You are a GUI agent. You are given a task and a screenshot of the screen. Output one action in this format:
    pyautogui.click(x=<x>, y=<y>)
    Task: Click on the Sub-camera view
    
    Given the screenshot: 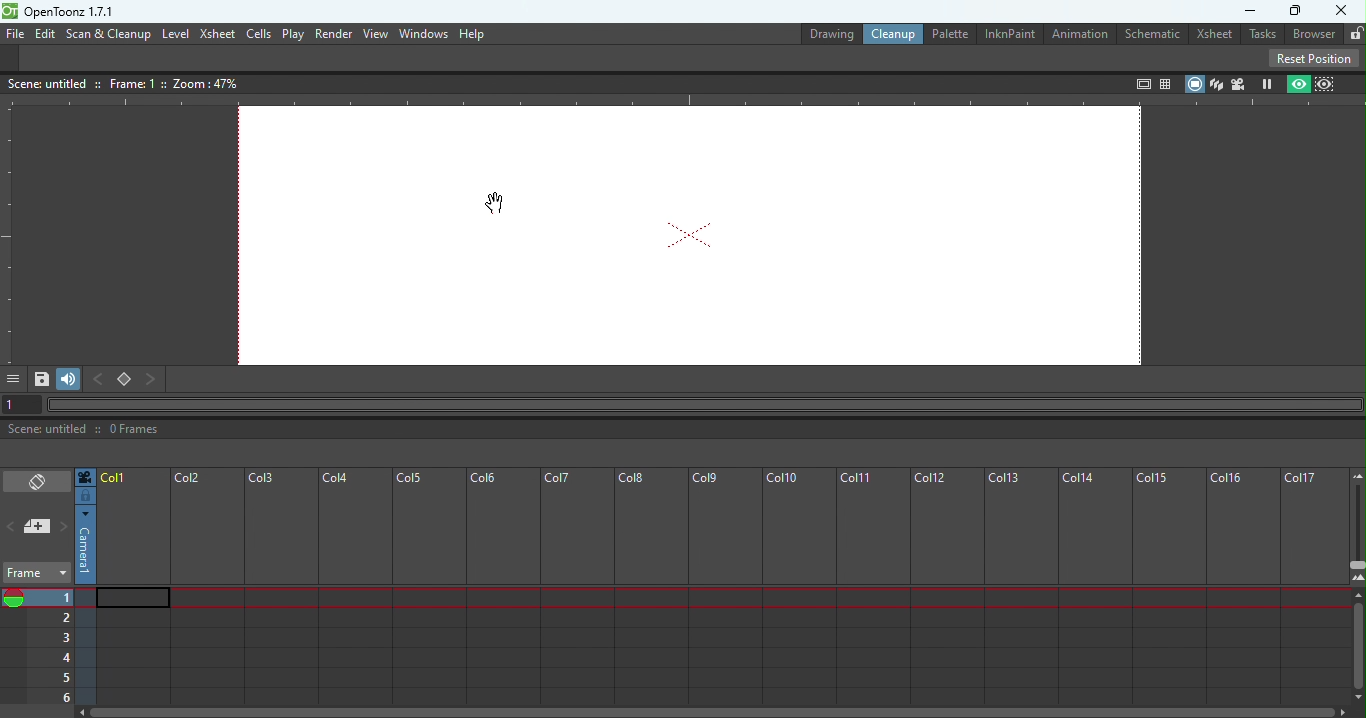 What is the action you would take?
    pyautogui.click(x=1328, y=82)
    